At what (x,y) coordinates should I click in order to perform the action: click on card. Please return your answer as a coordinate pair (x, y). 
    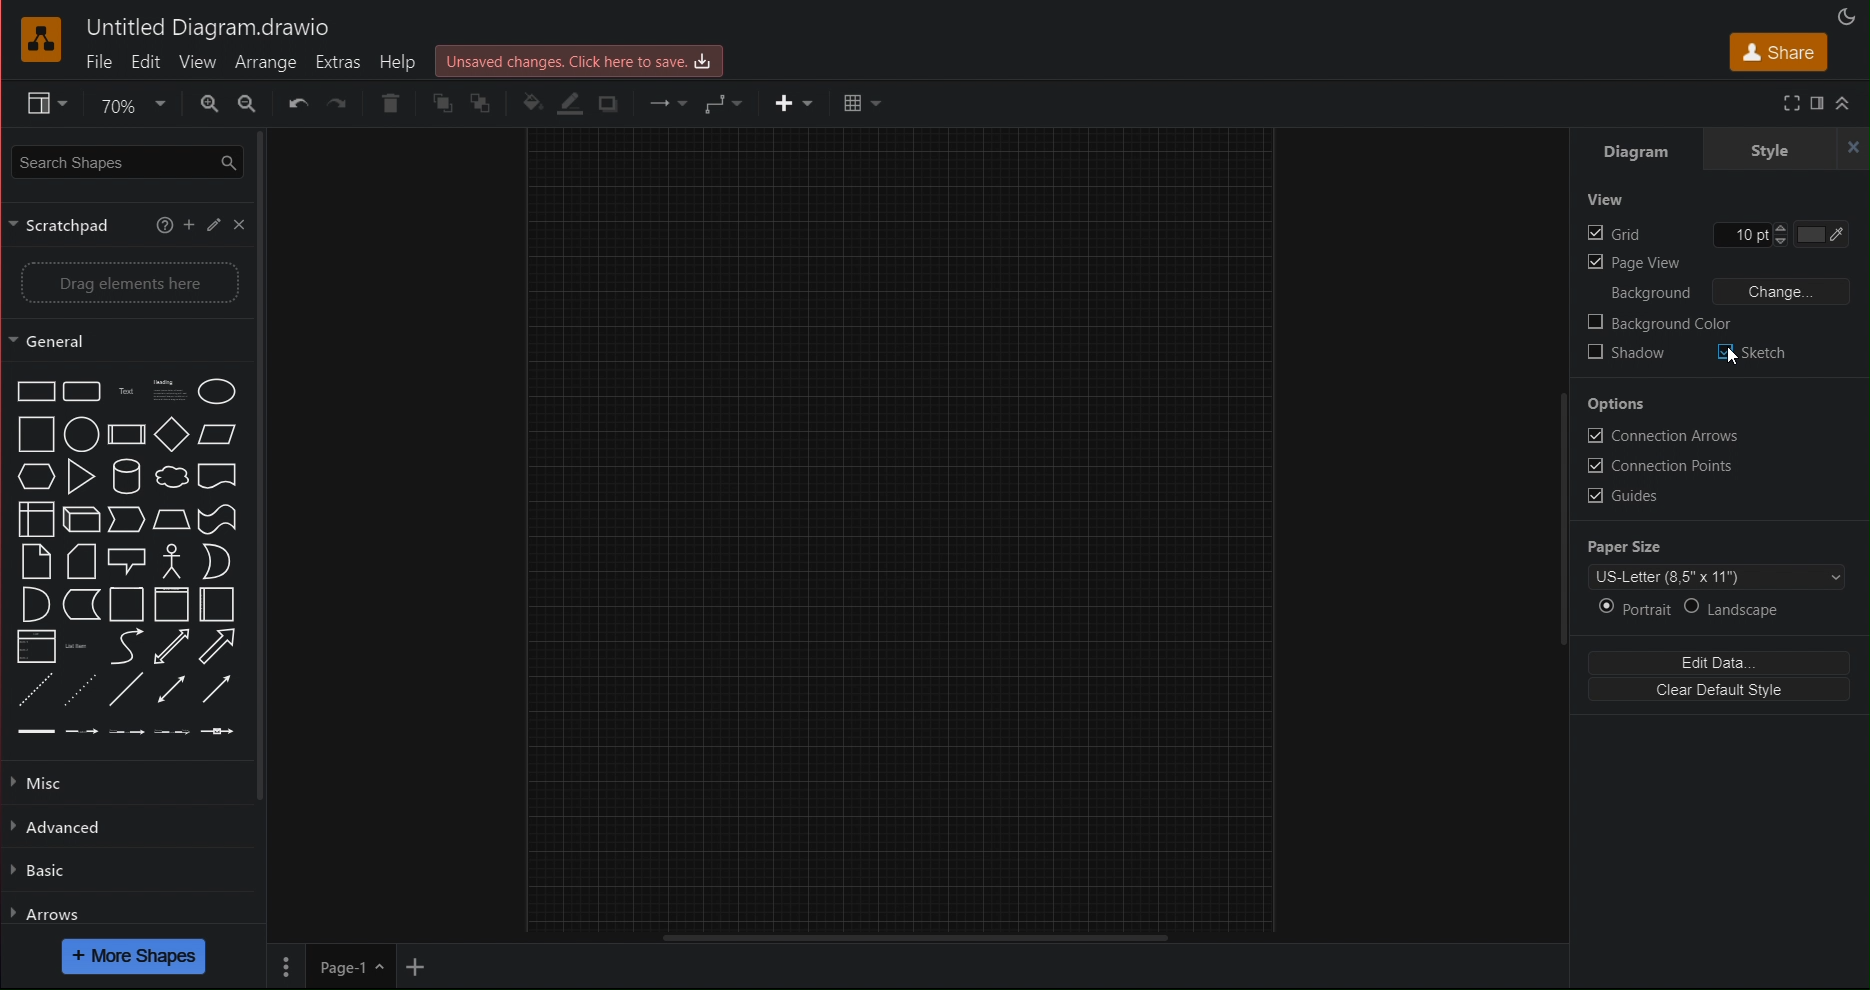
    Looking at the image, I should click on (79, 561).